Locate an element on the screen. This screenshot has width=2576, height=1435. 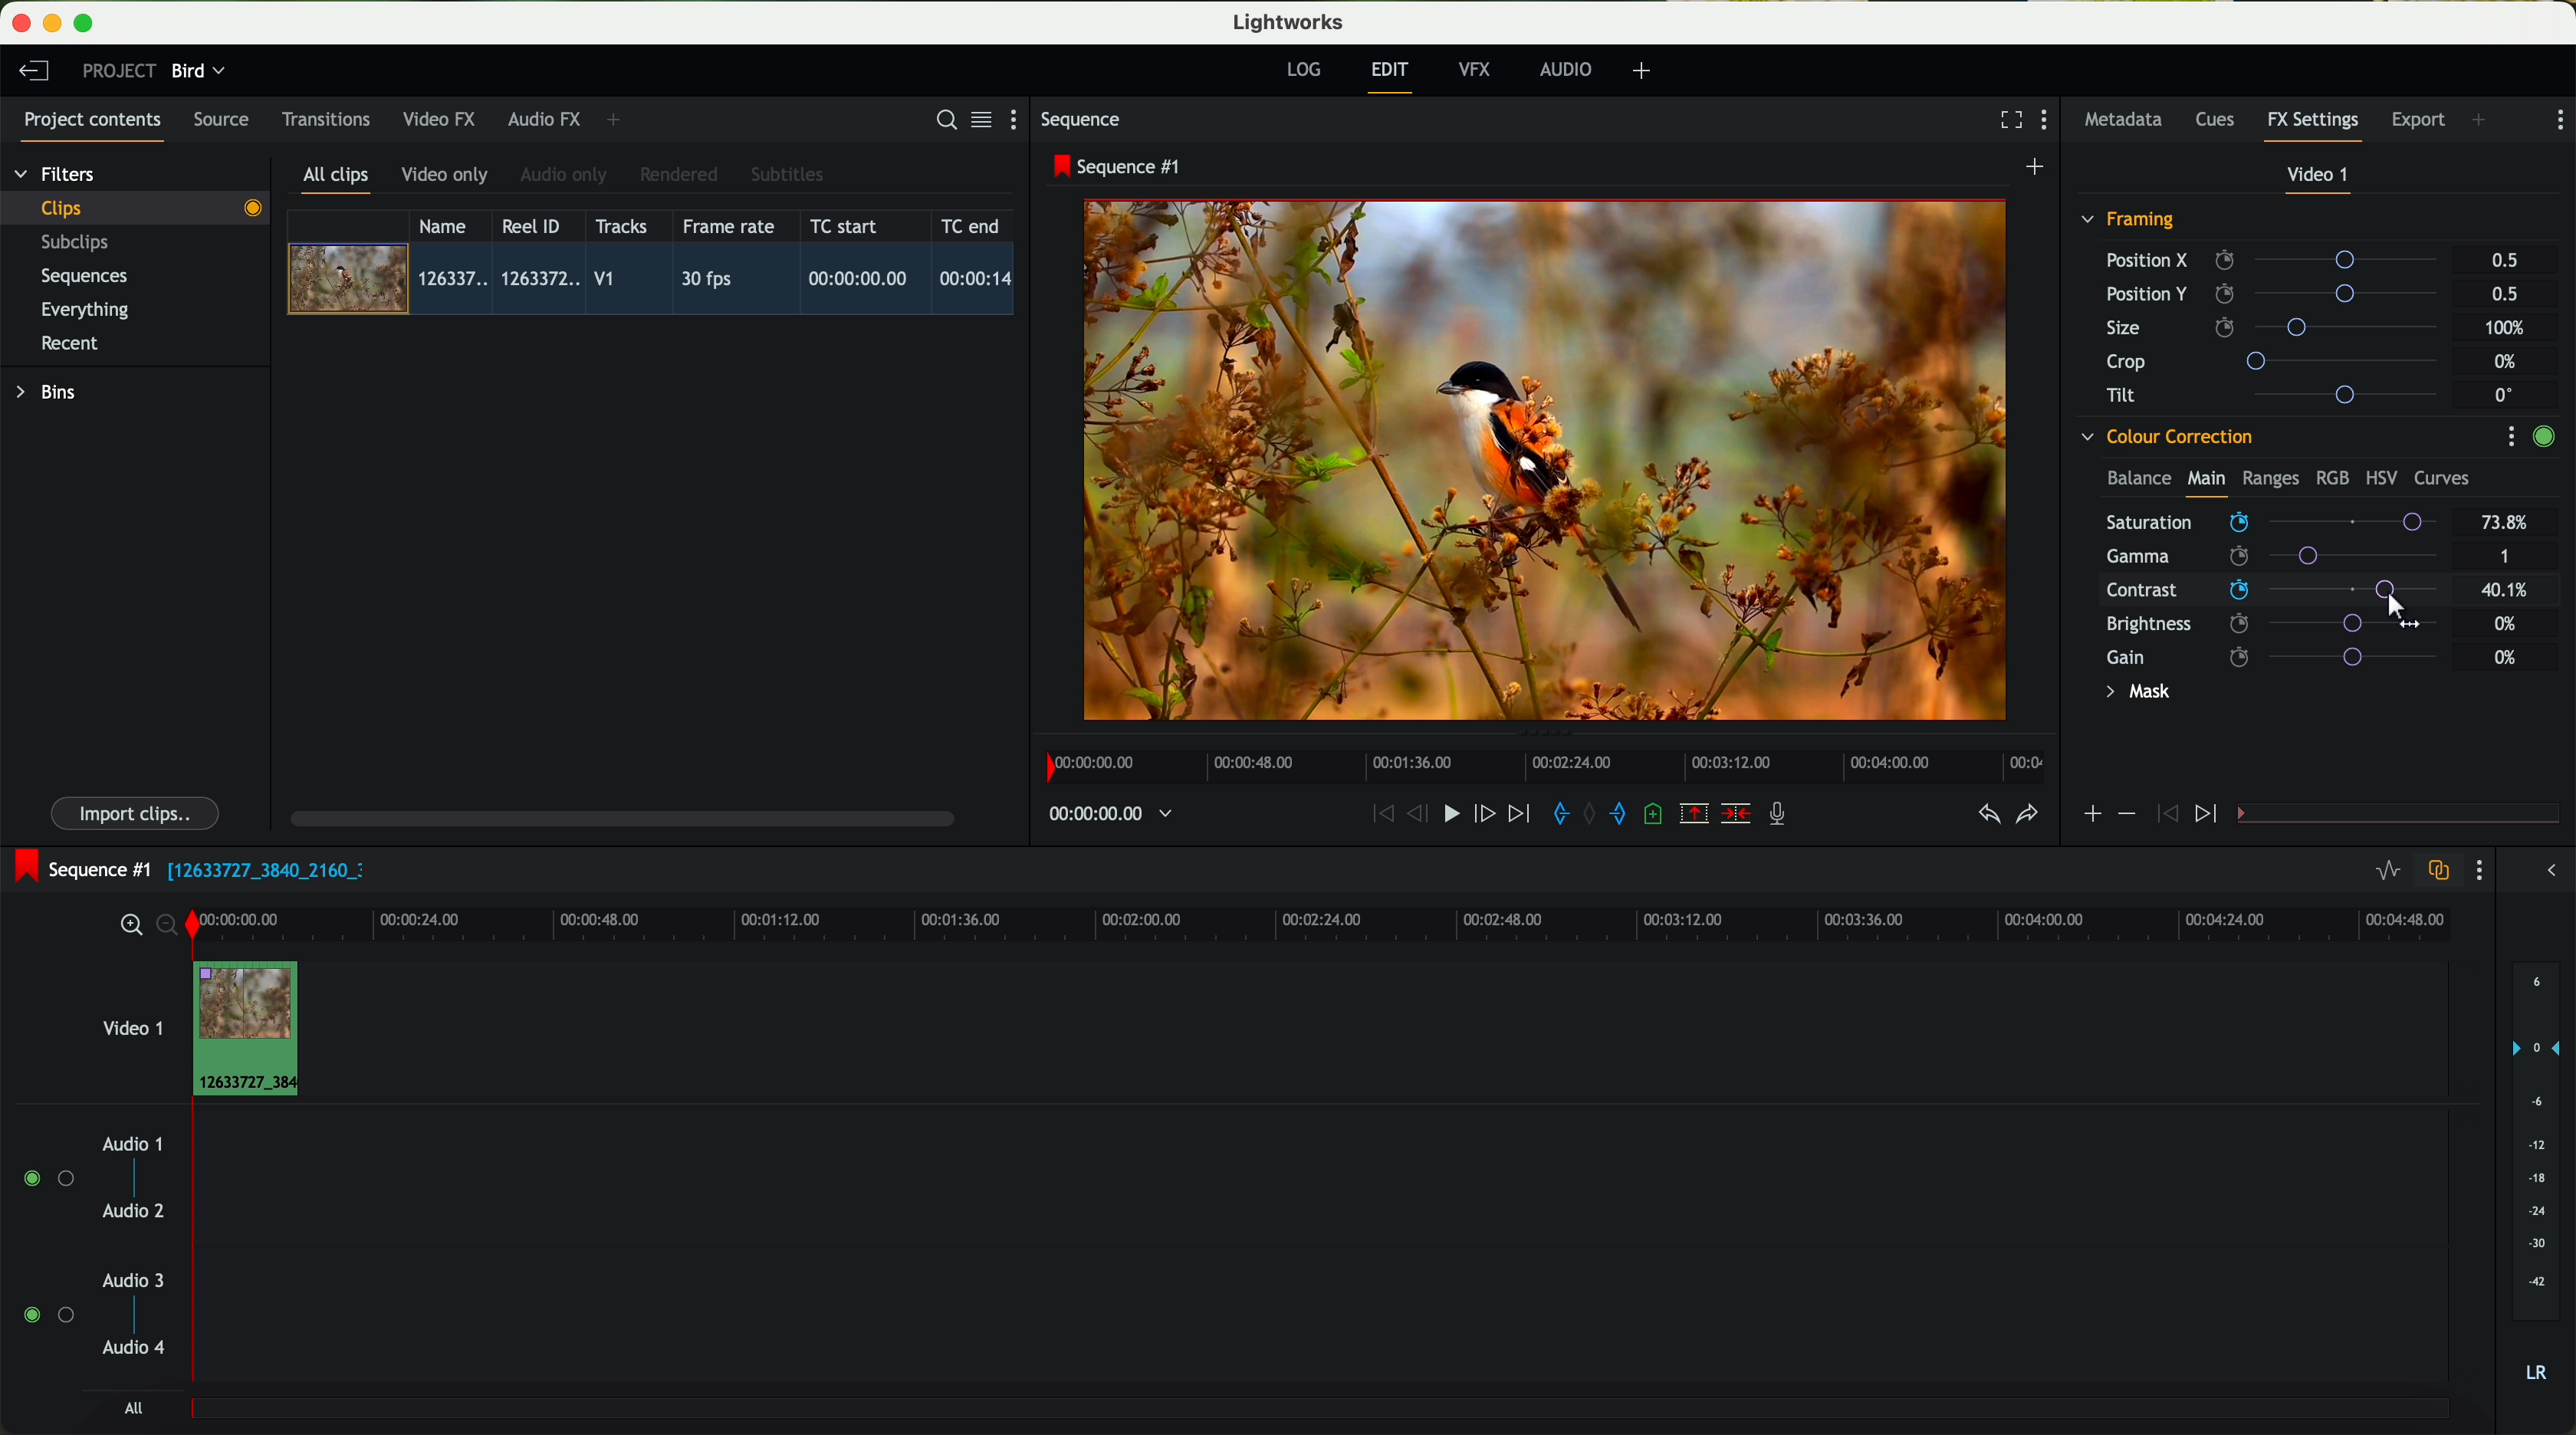
show settings menu is located at coordinates (2558, 120).